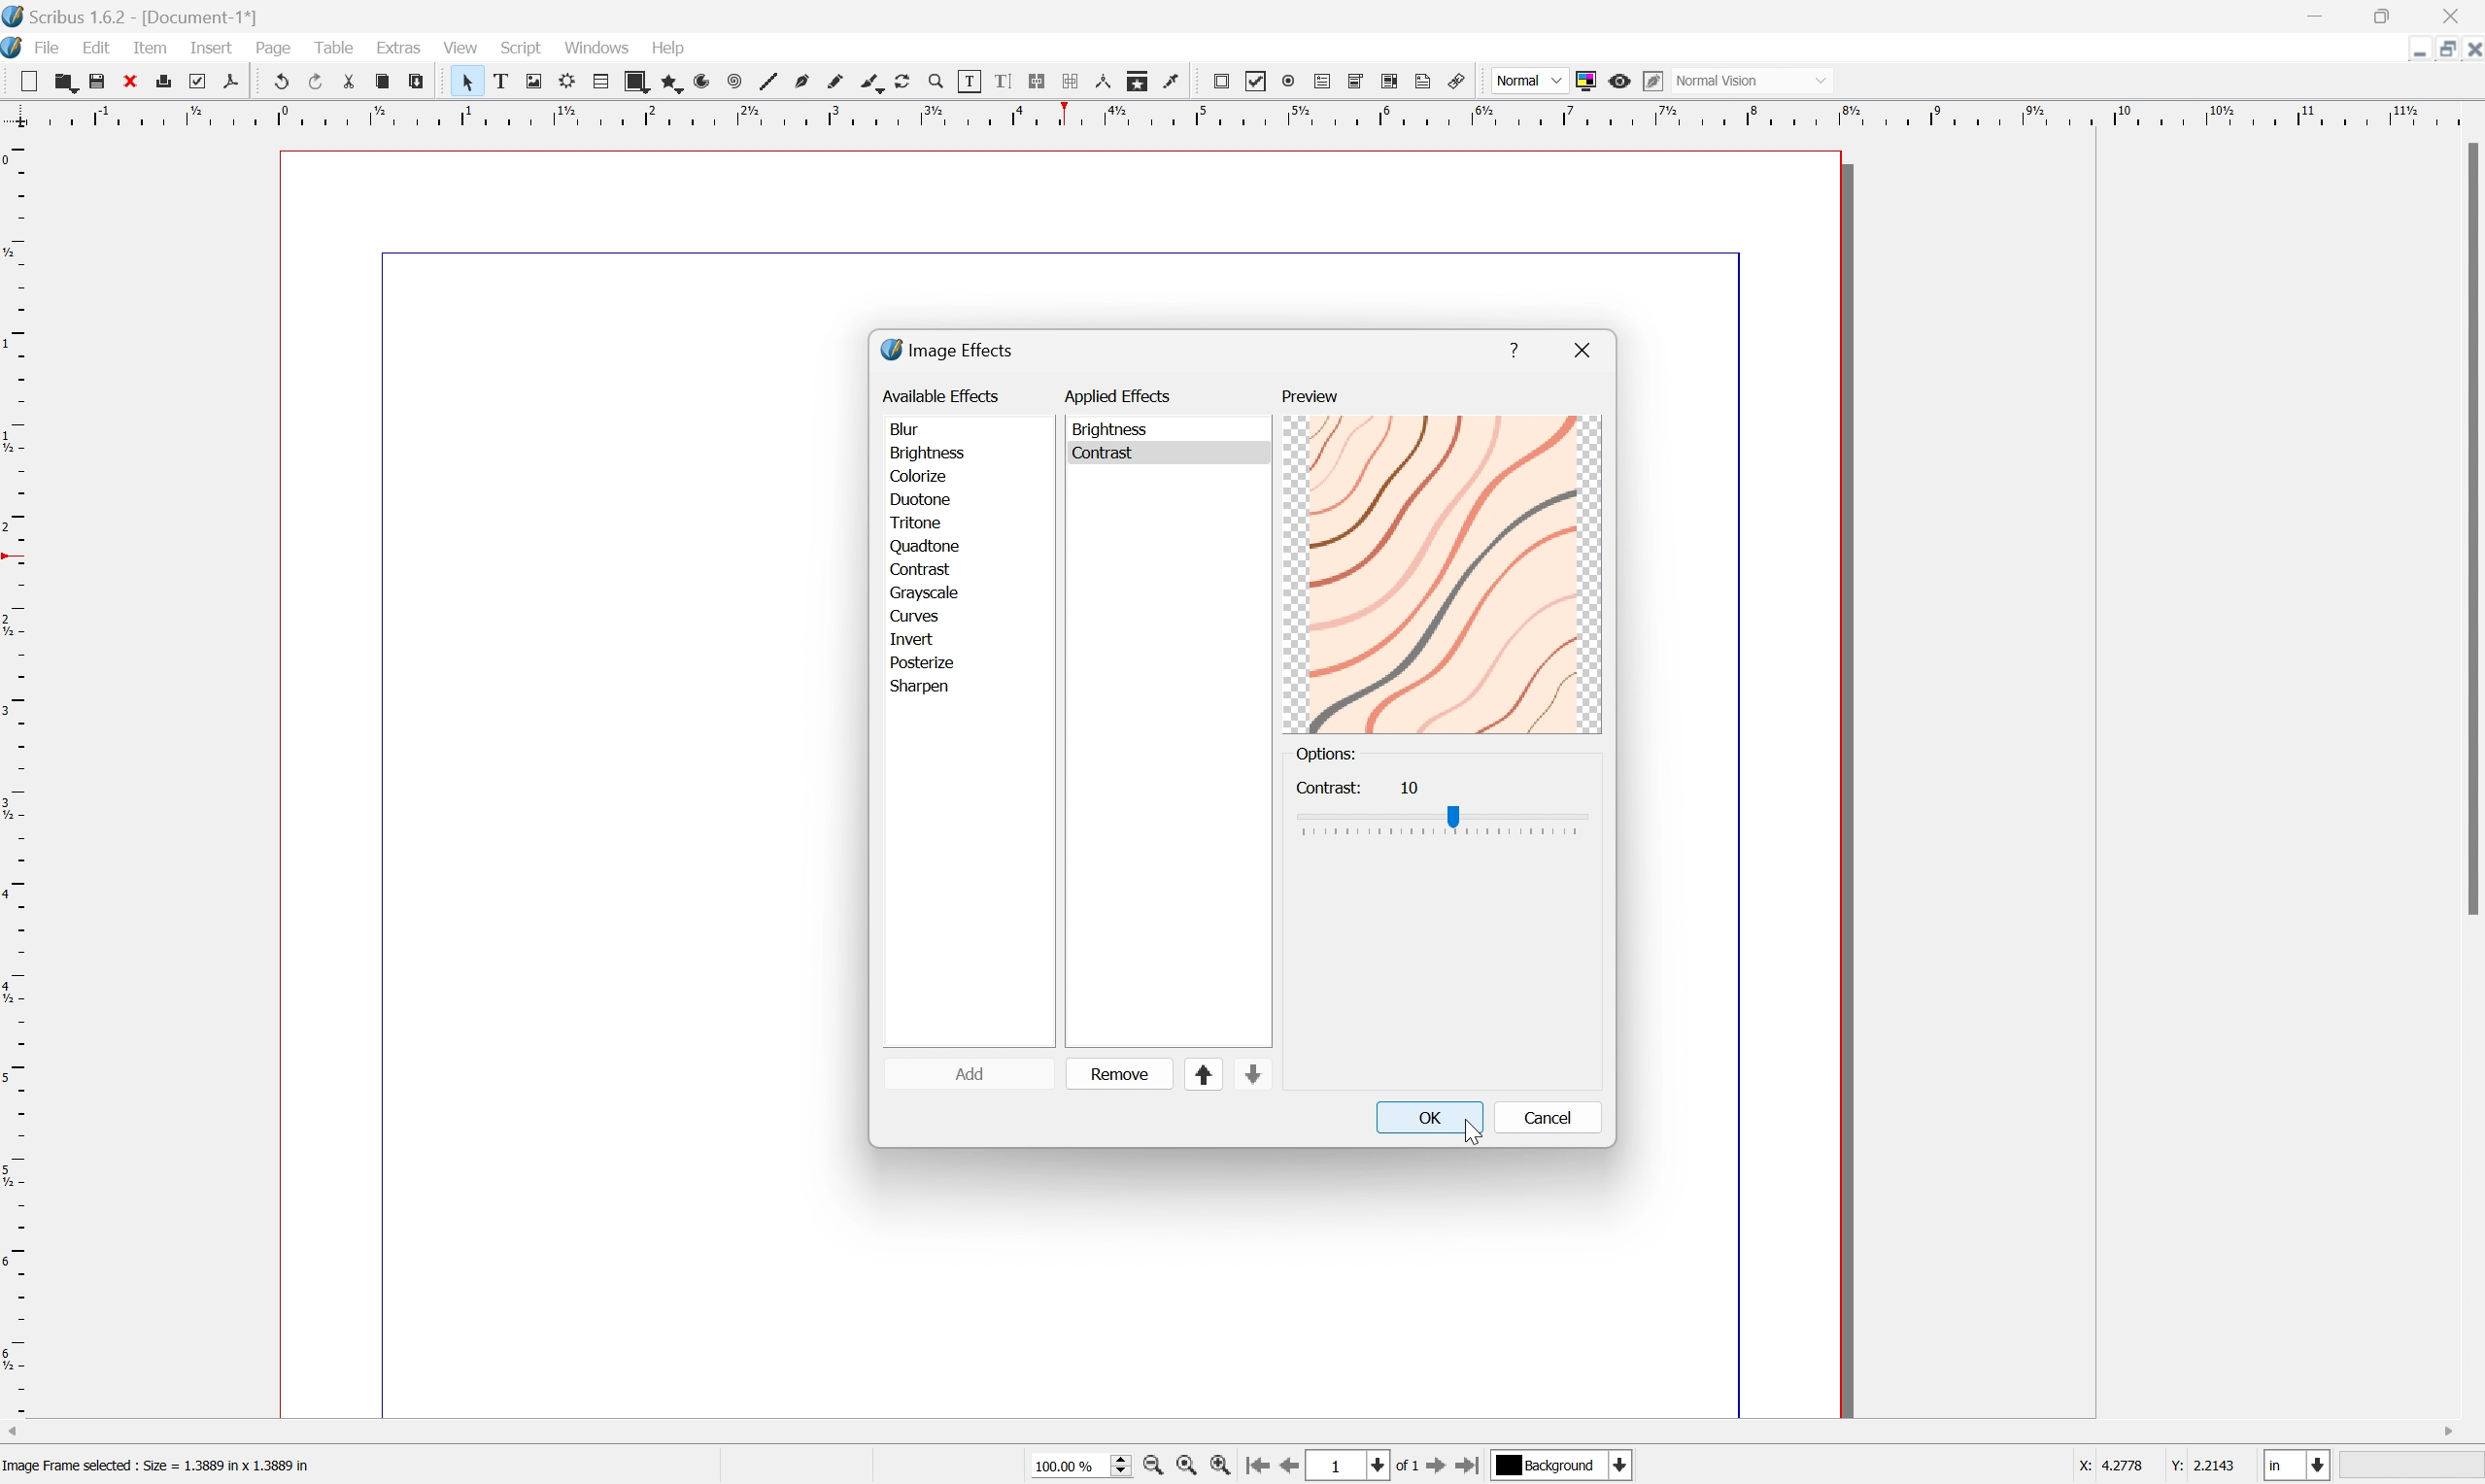 The height and width of the screenshot is (1484, 2485). Describe the element at coordinates (1445, 824) in the screenshot. I see `Contrast Slider` at that location.